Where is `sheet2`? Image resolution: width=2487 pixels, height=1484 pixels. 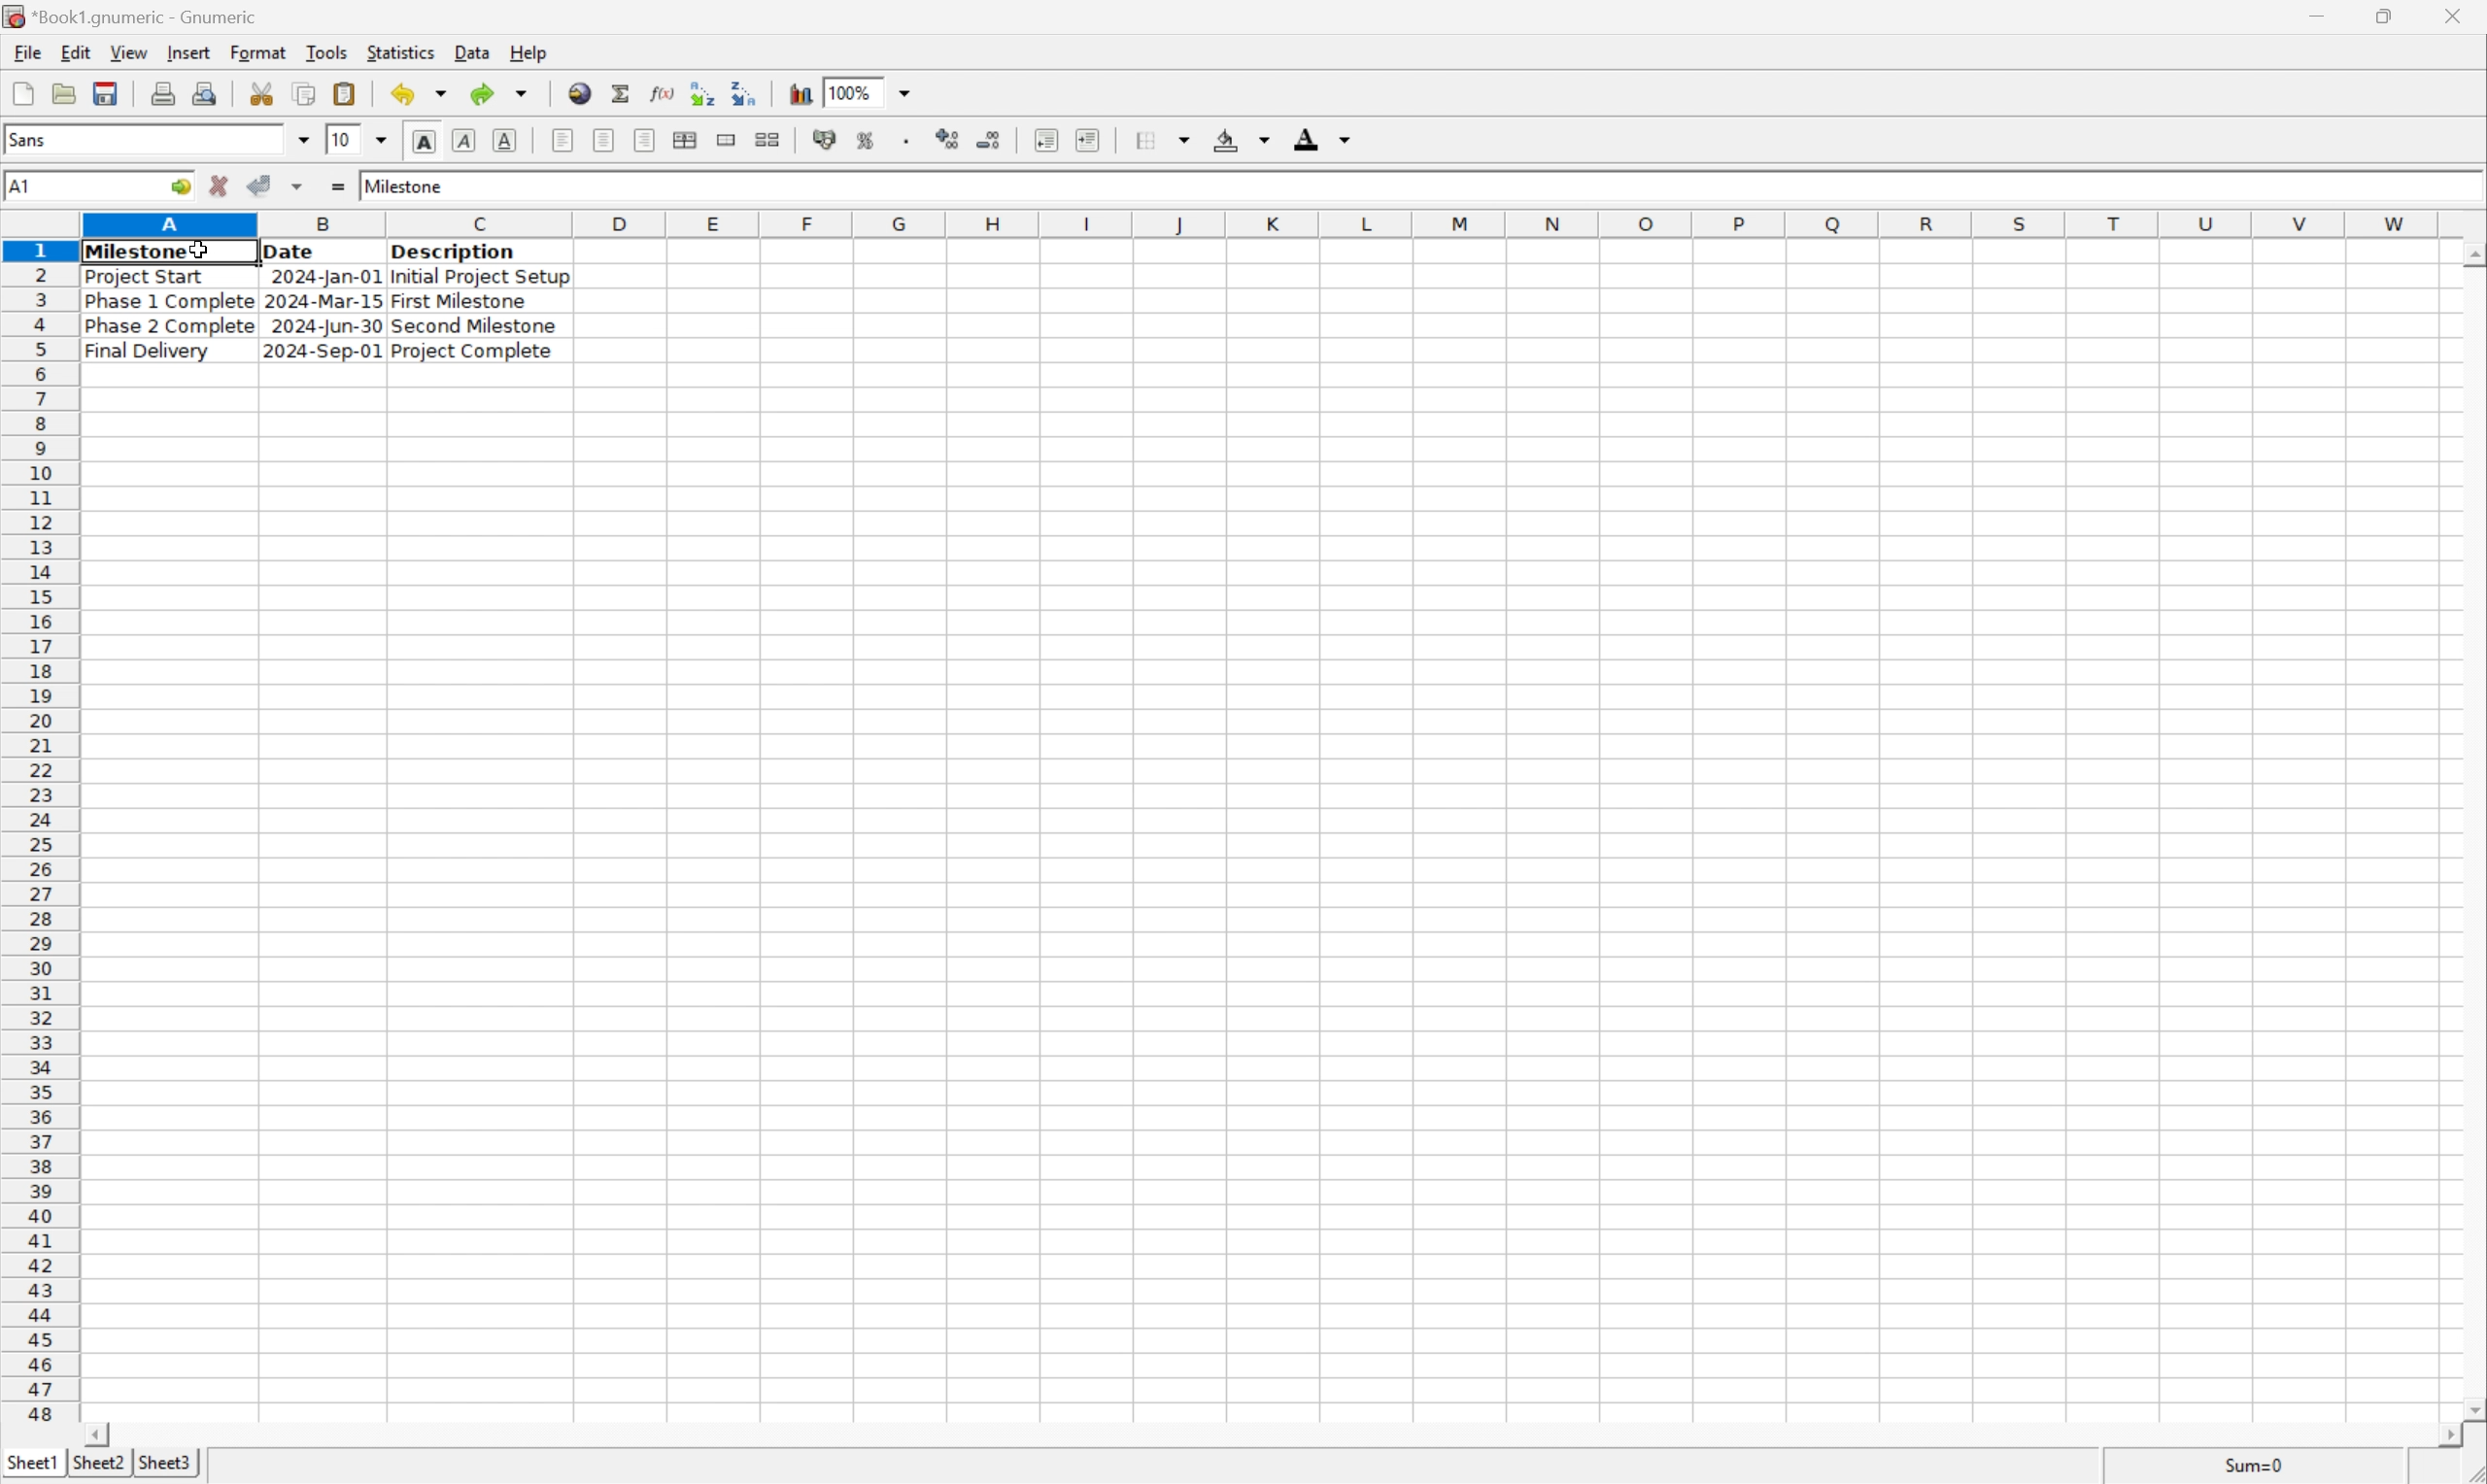 sheet2 is located at coordinates (93, 1467).